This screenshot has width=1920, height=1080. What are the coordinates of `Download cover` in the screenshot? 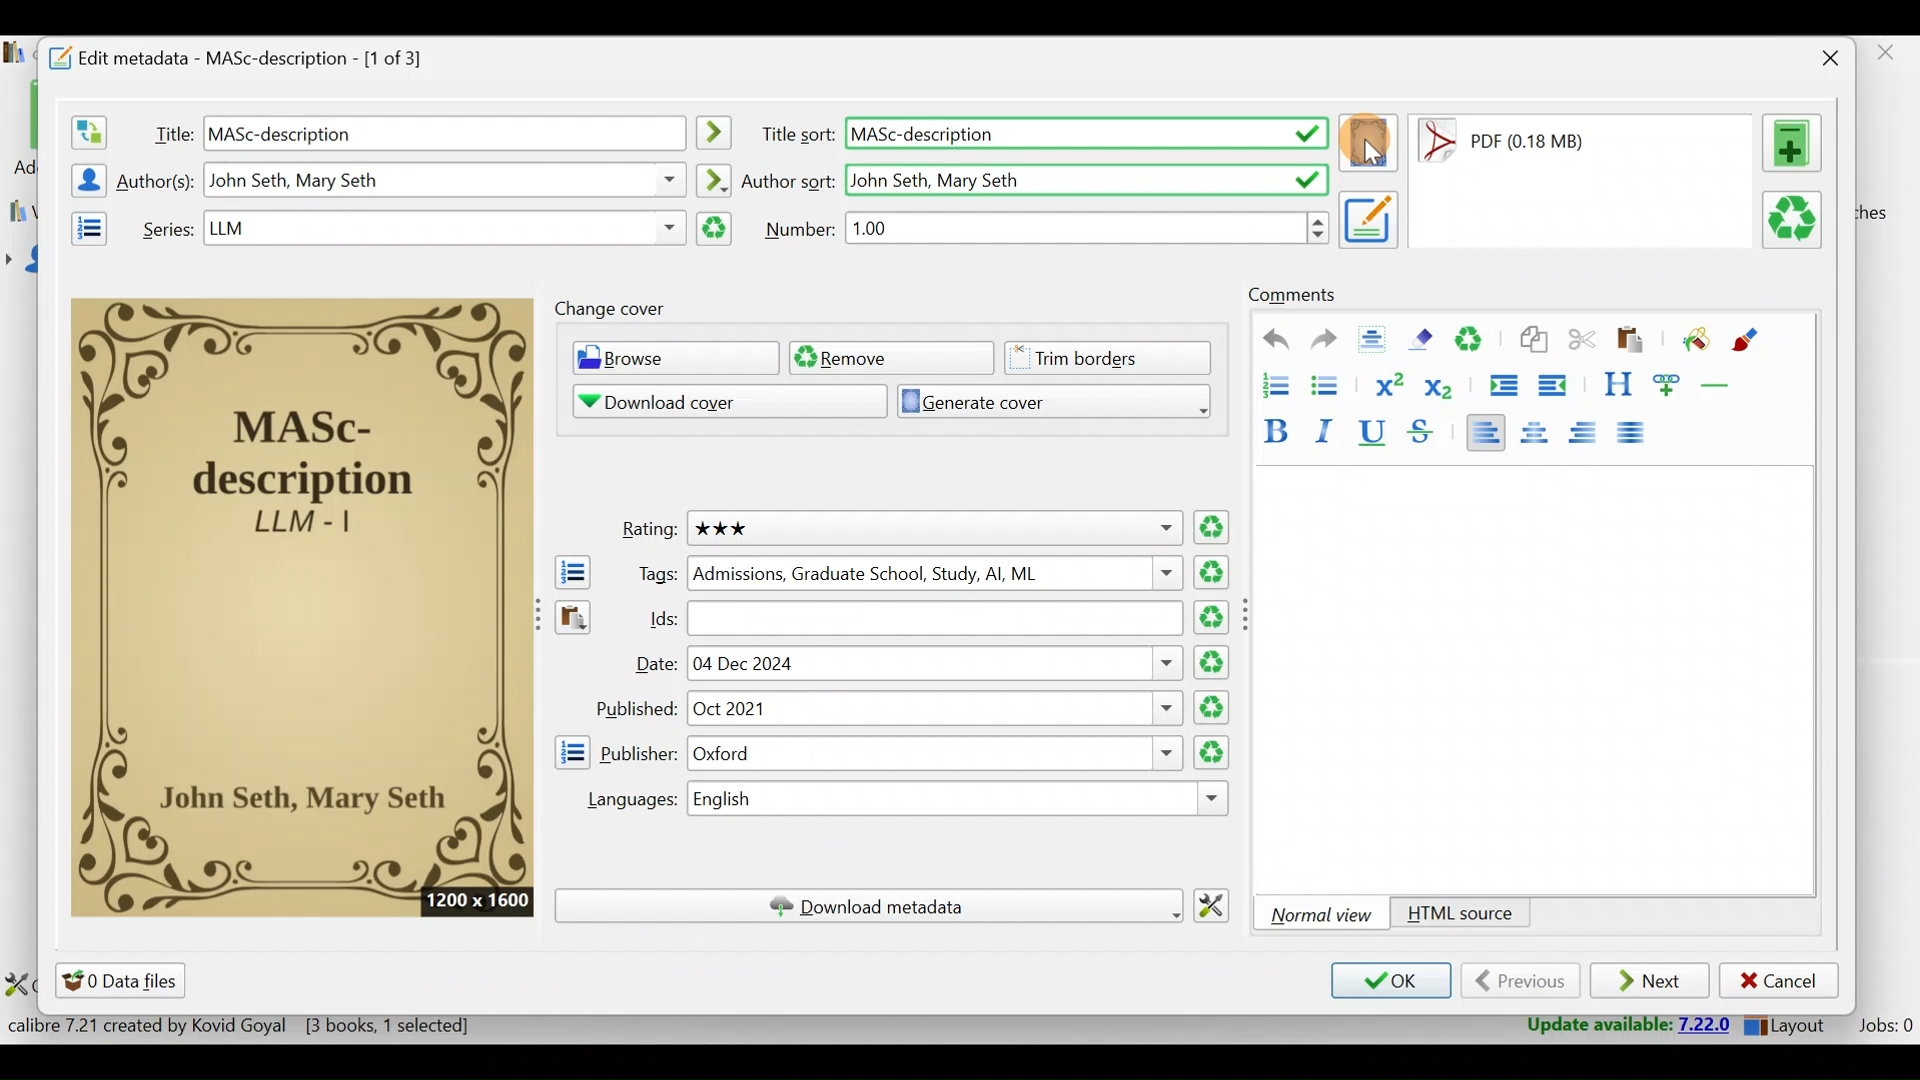 It's located at (715, 401).